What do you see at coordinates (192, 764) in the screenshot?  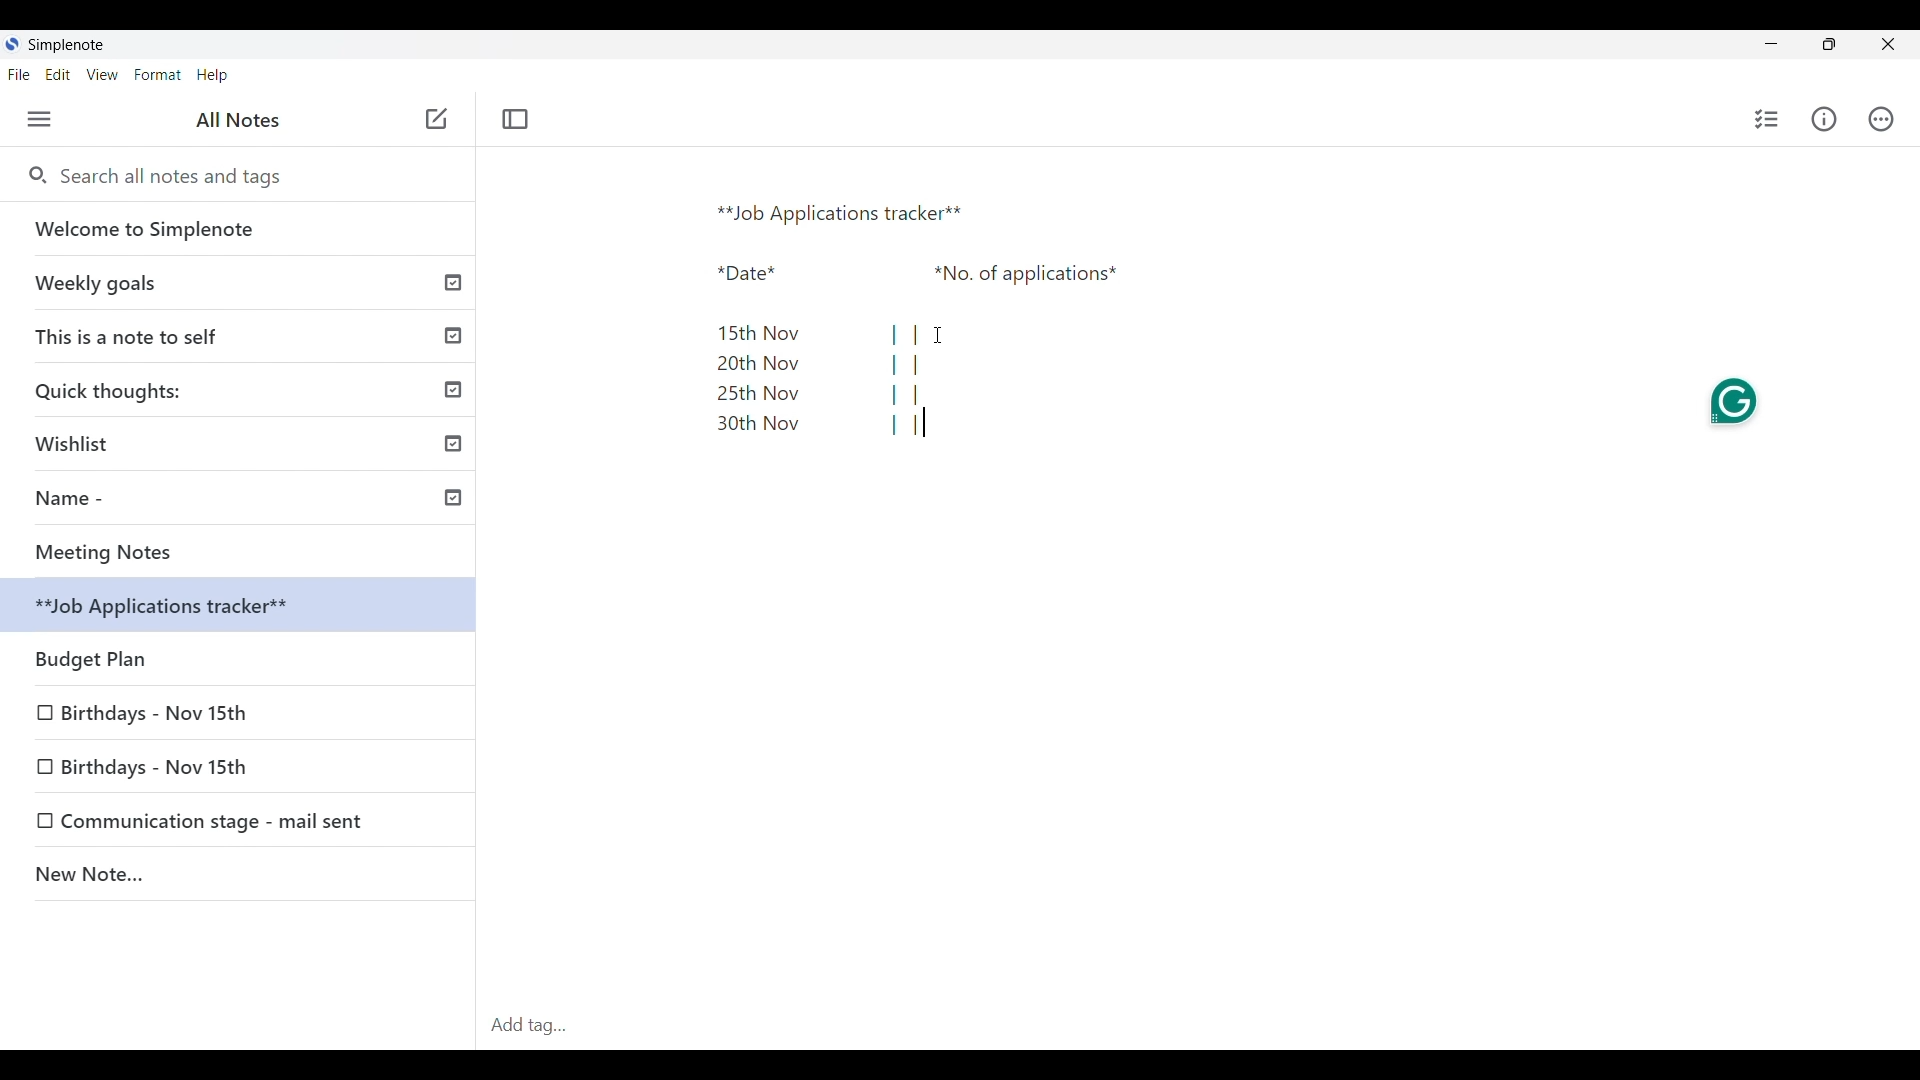 I see `Birthdays - Nov 15th` at bounding box center [192, 764].